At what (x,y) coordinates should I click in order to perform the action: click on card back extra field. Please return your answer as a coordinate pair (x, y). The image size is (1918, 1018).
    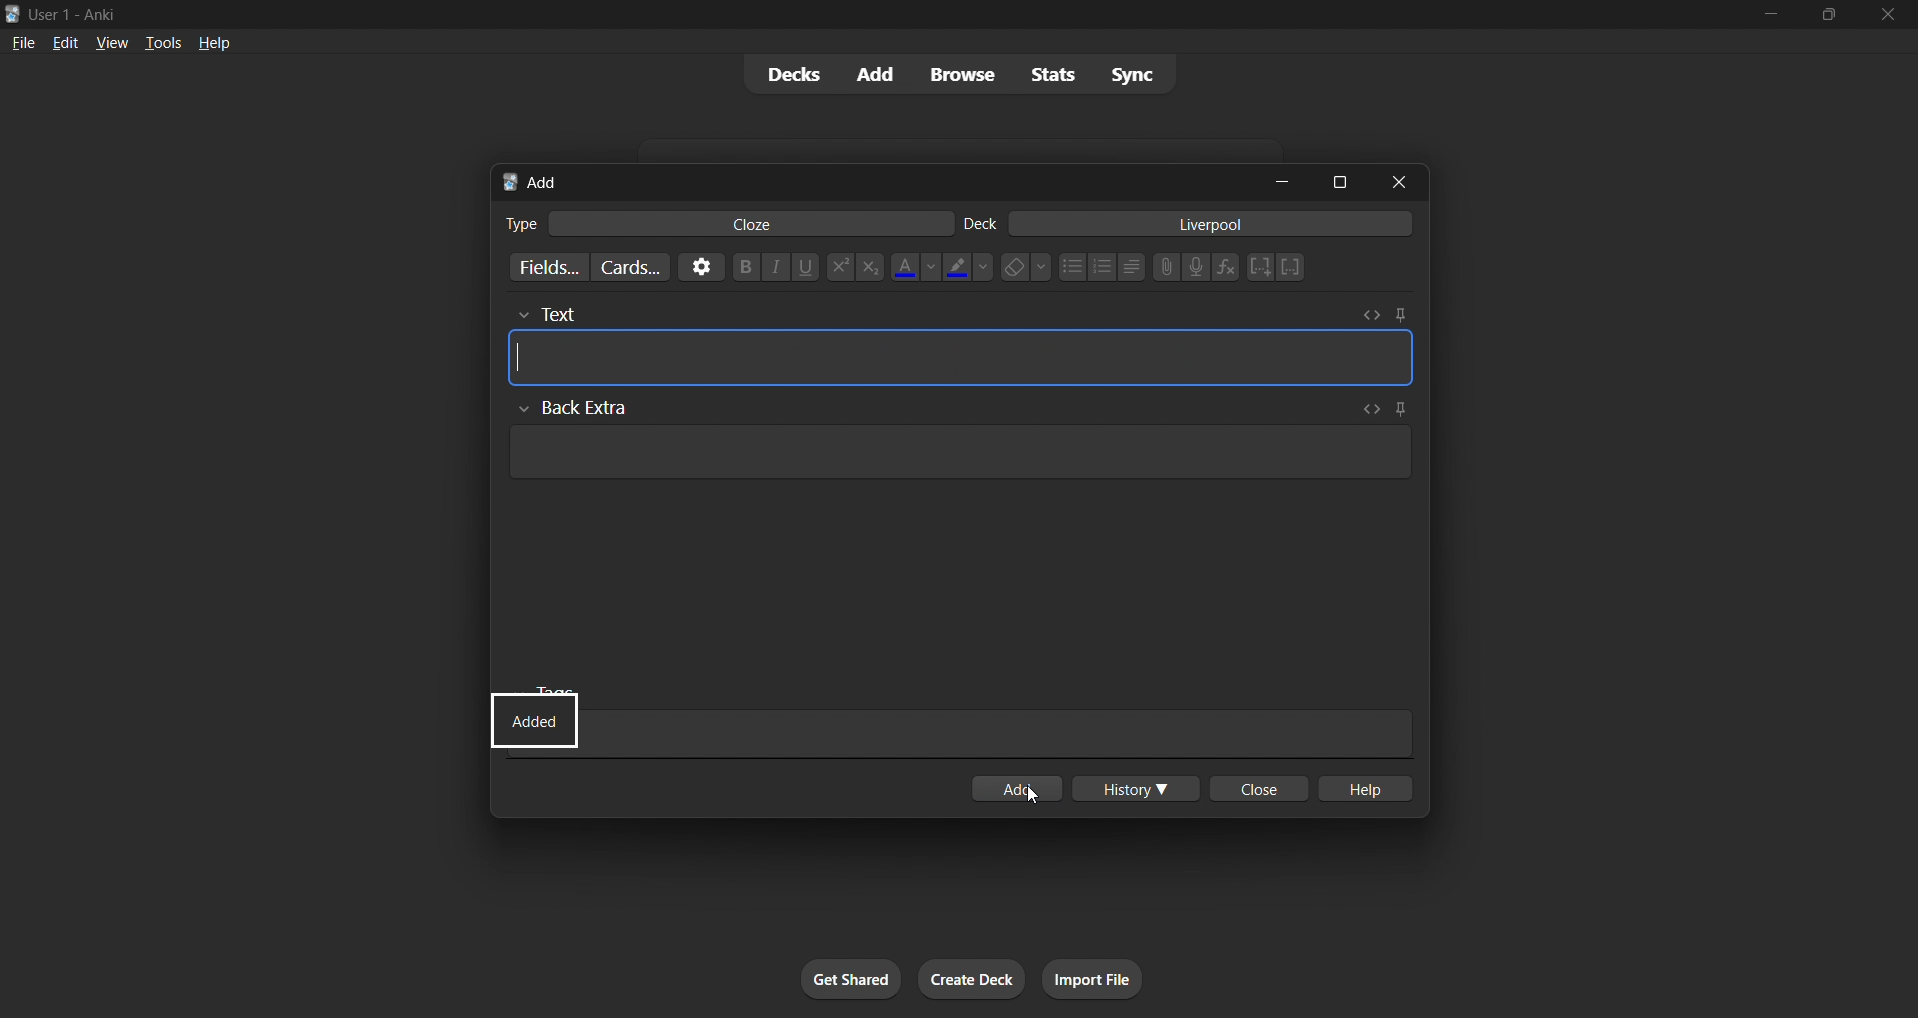
    Looking at the image, I should click on (954, 458).